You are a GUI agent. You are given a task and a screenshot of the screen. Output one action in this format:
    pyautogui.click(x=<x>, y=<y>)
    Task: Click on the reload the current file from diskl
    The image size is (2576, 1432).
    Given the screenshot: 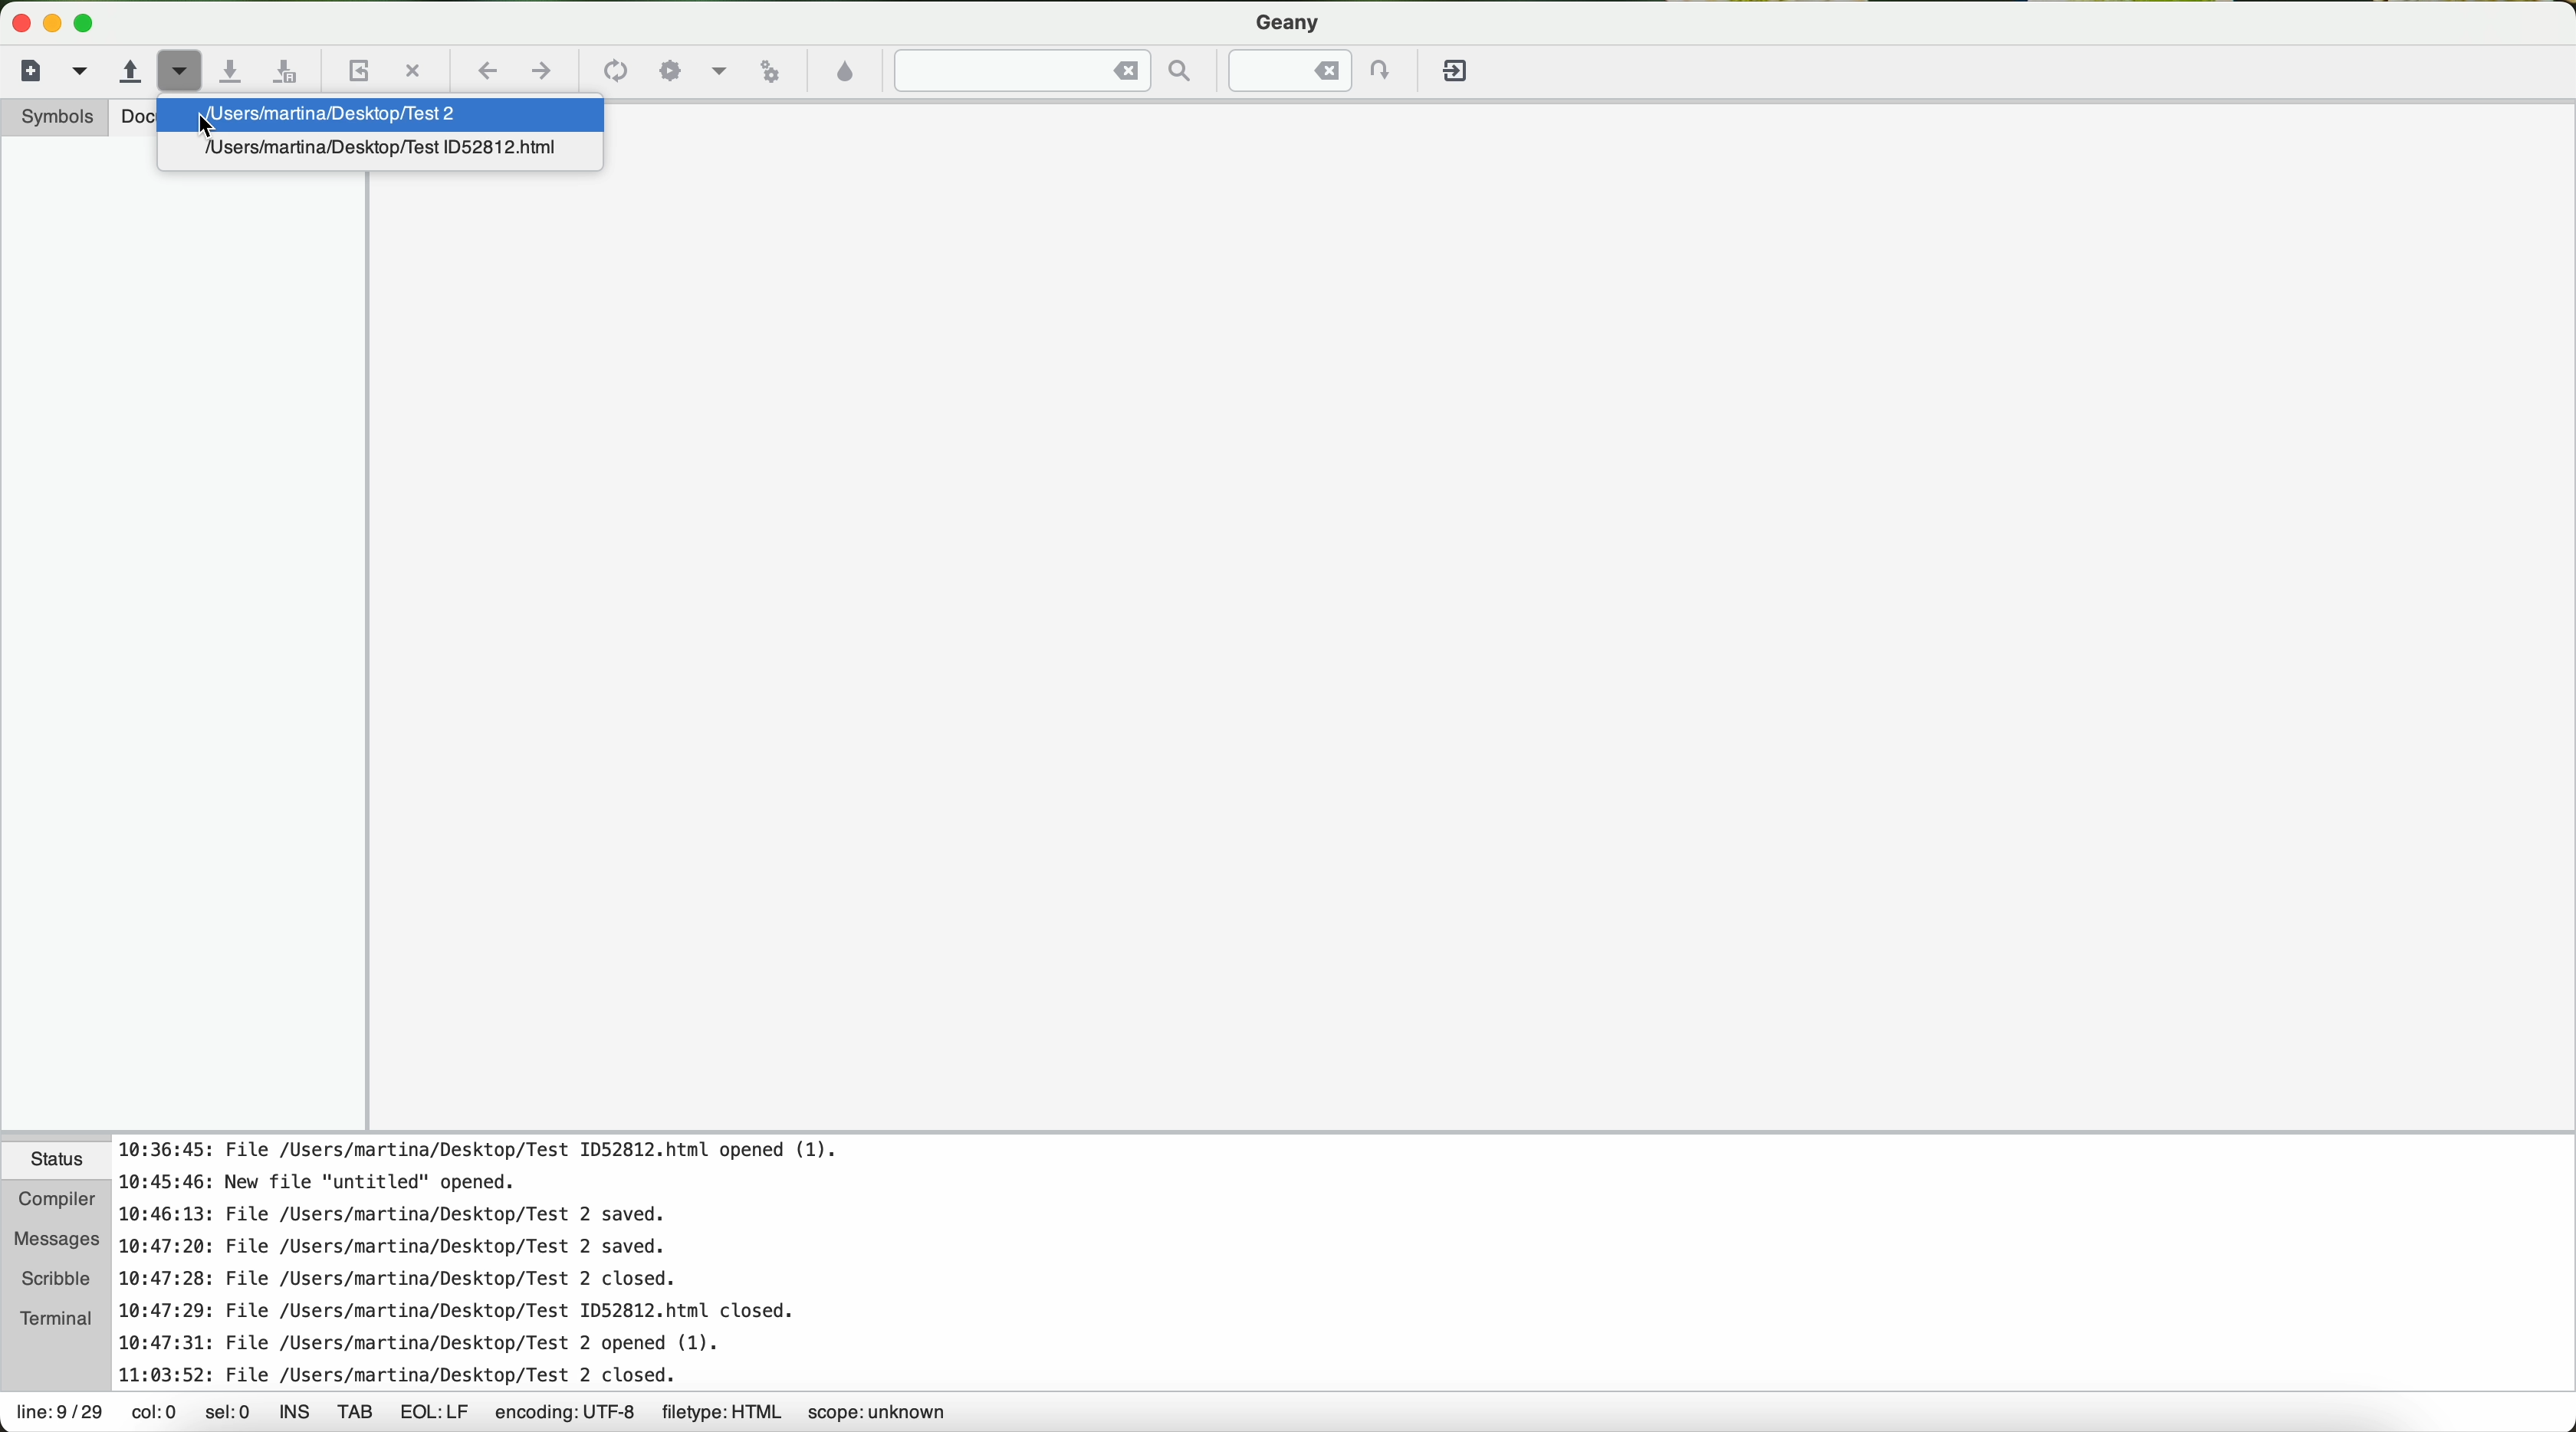 What is the action you would take?
    pyautogui.click(x=356, y=73)
    